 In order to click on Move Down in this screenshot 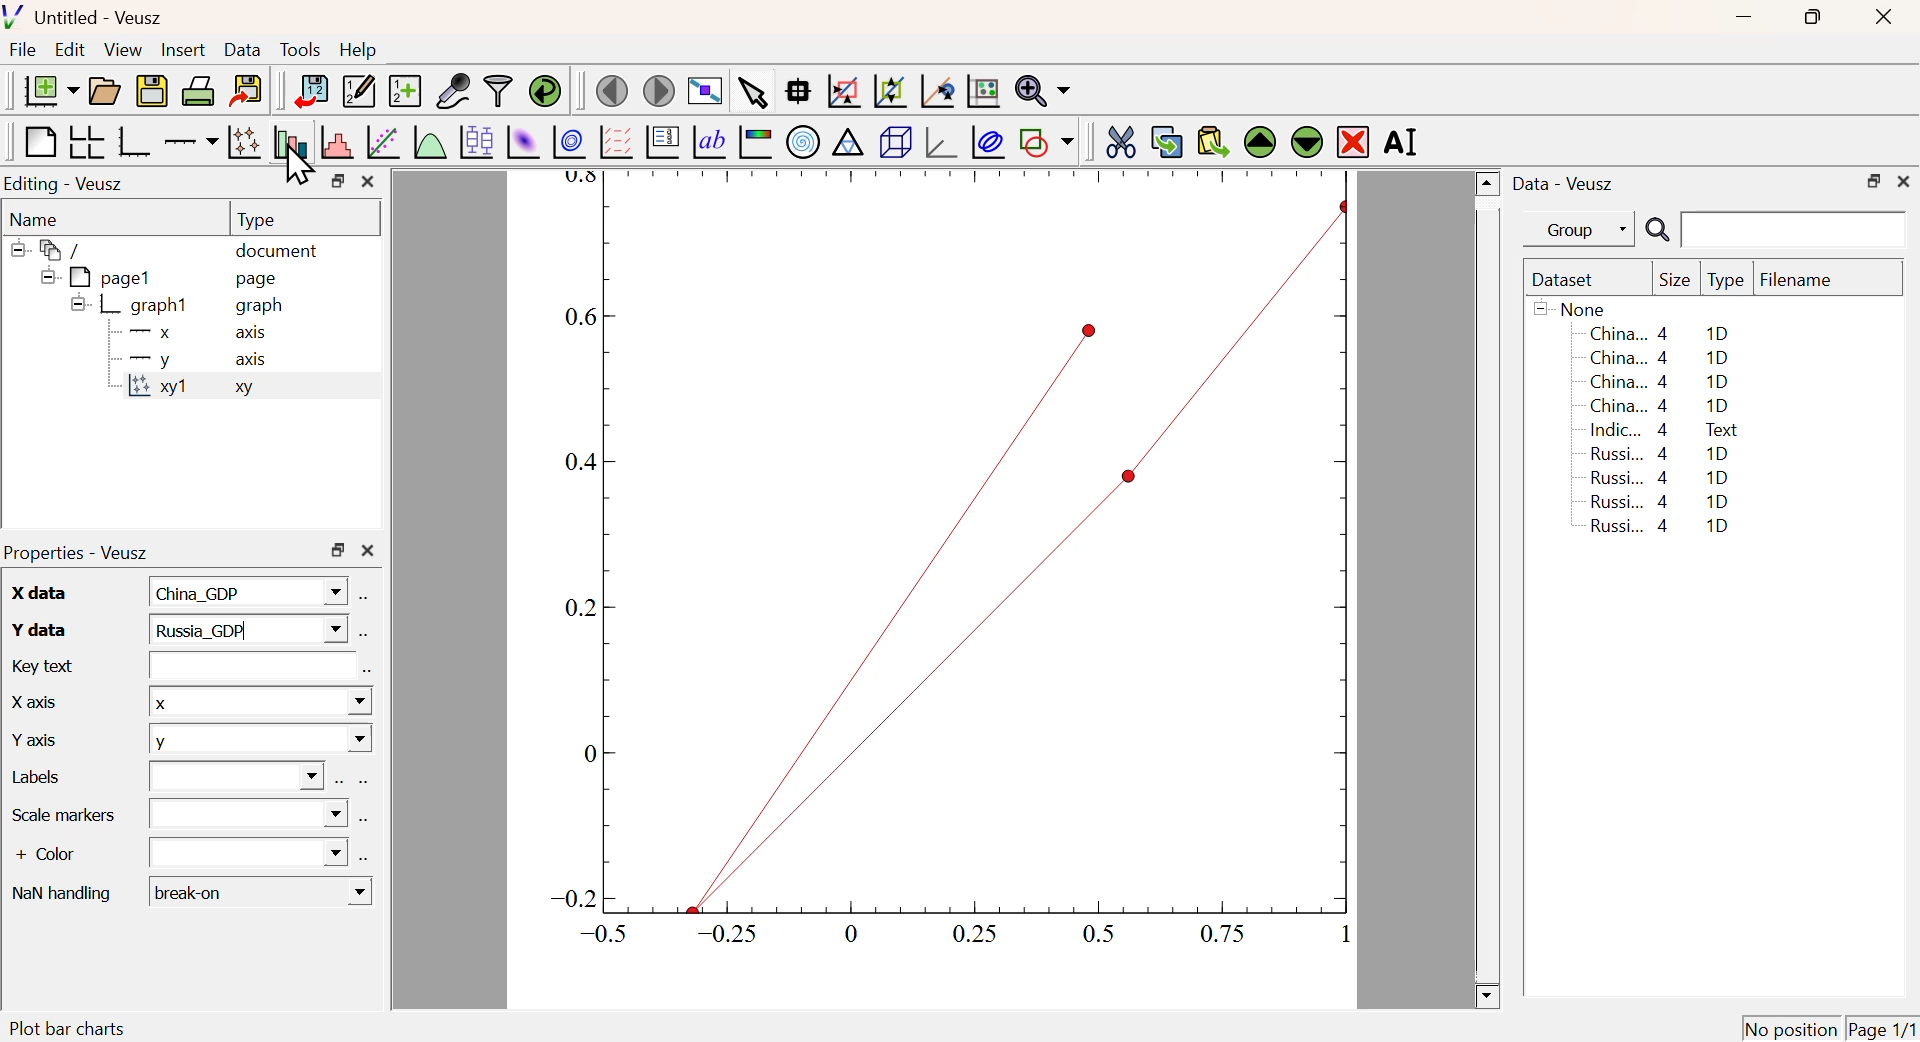, I will do `click(1306, 141)`.